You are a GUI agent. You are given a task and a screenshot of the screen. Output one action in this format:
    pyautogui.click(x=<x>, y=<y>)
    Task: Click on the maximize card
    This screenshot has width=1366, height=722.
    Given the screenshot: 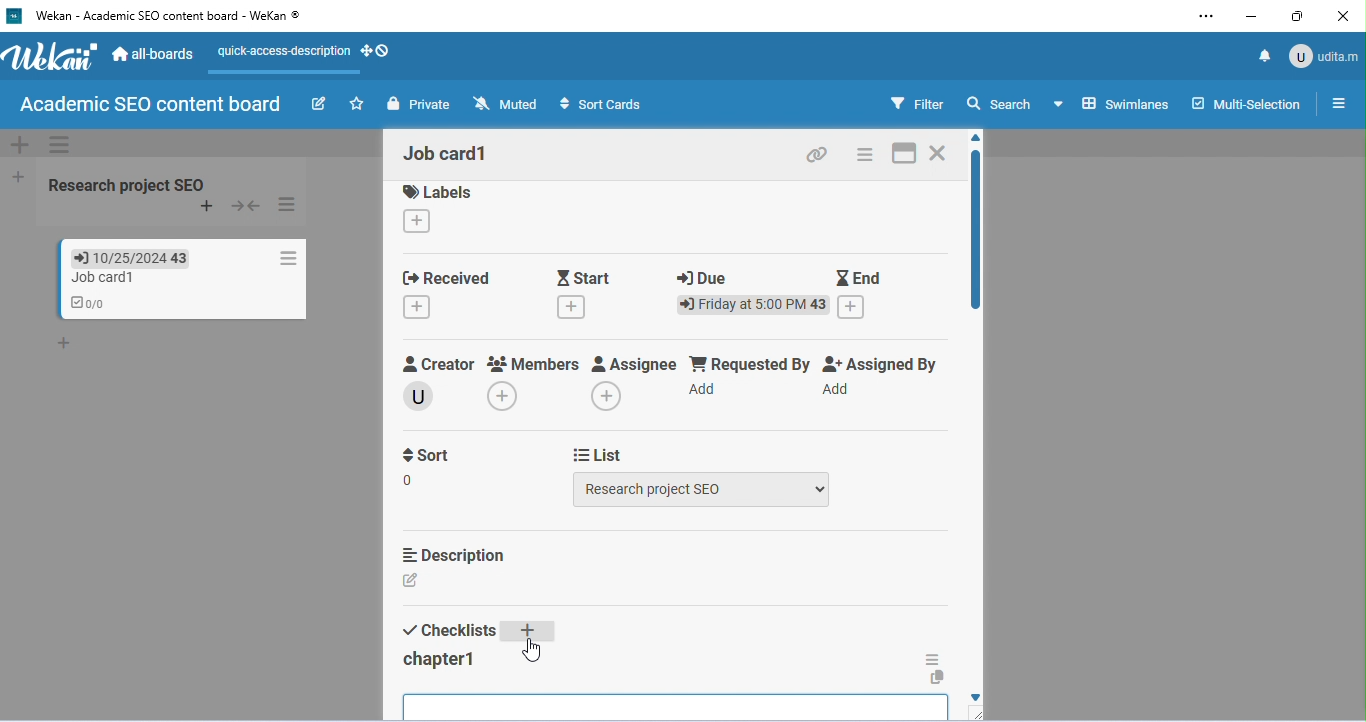 What is the action you would take?
    pyautogui.click(x=904, y=154)
    